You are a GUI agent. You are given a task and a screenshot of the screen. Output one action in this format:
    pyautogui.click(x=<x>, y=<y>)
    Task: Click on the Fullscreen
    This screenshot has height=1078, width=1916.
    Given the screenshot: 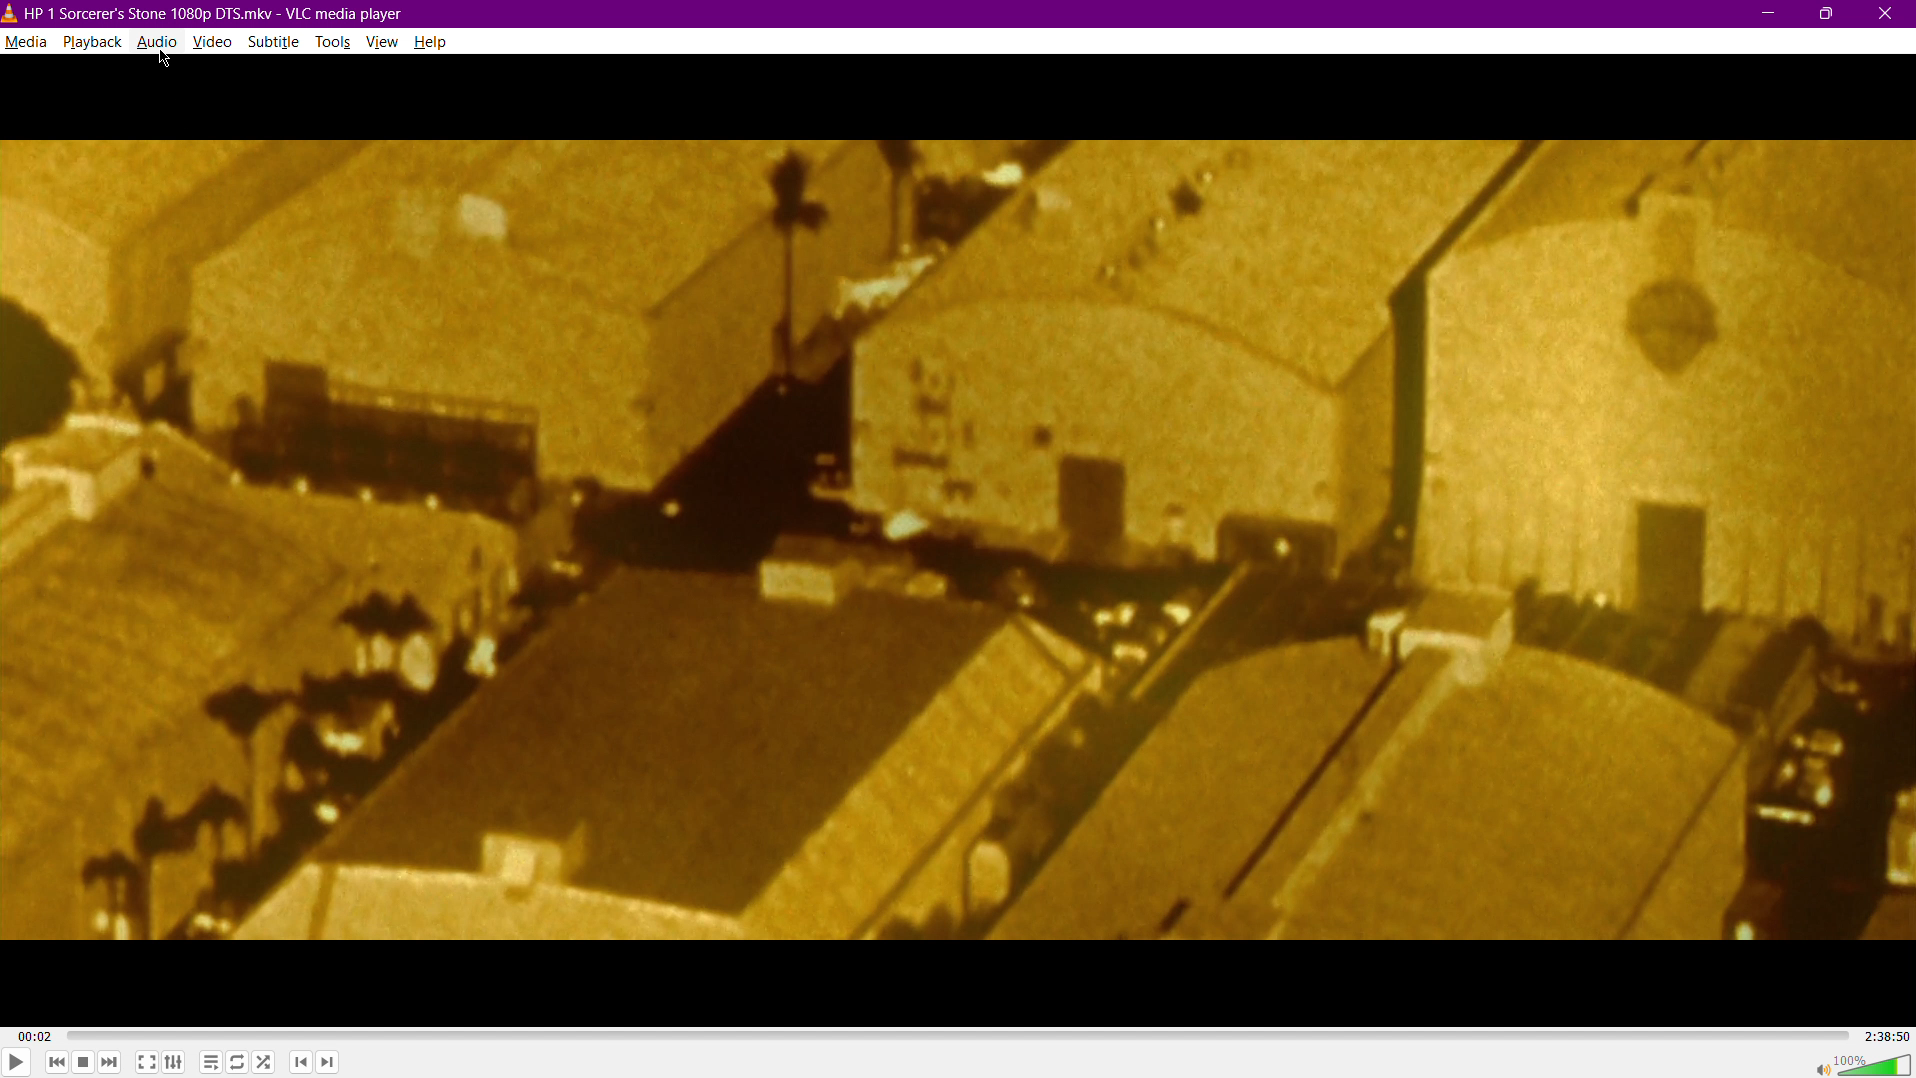 What is the action you would take?
    pyautogui.click(x=147, y=1063)
    